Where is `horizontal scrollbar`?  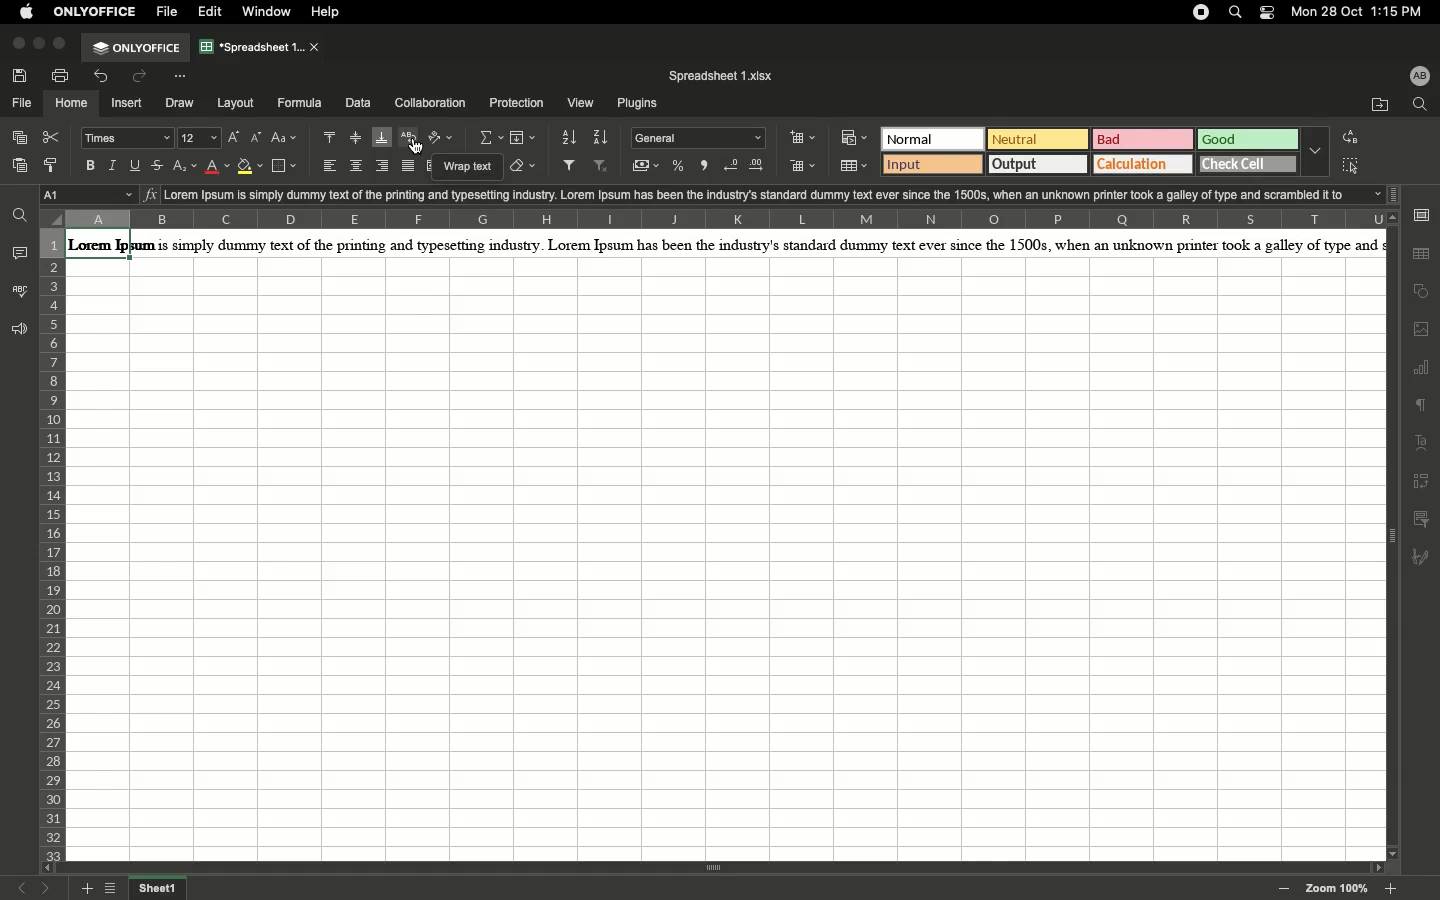
horizontal scrollbar is located at coordinates (719, 869).